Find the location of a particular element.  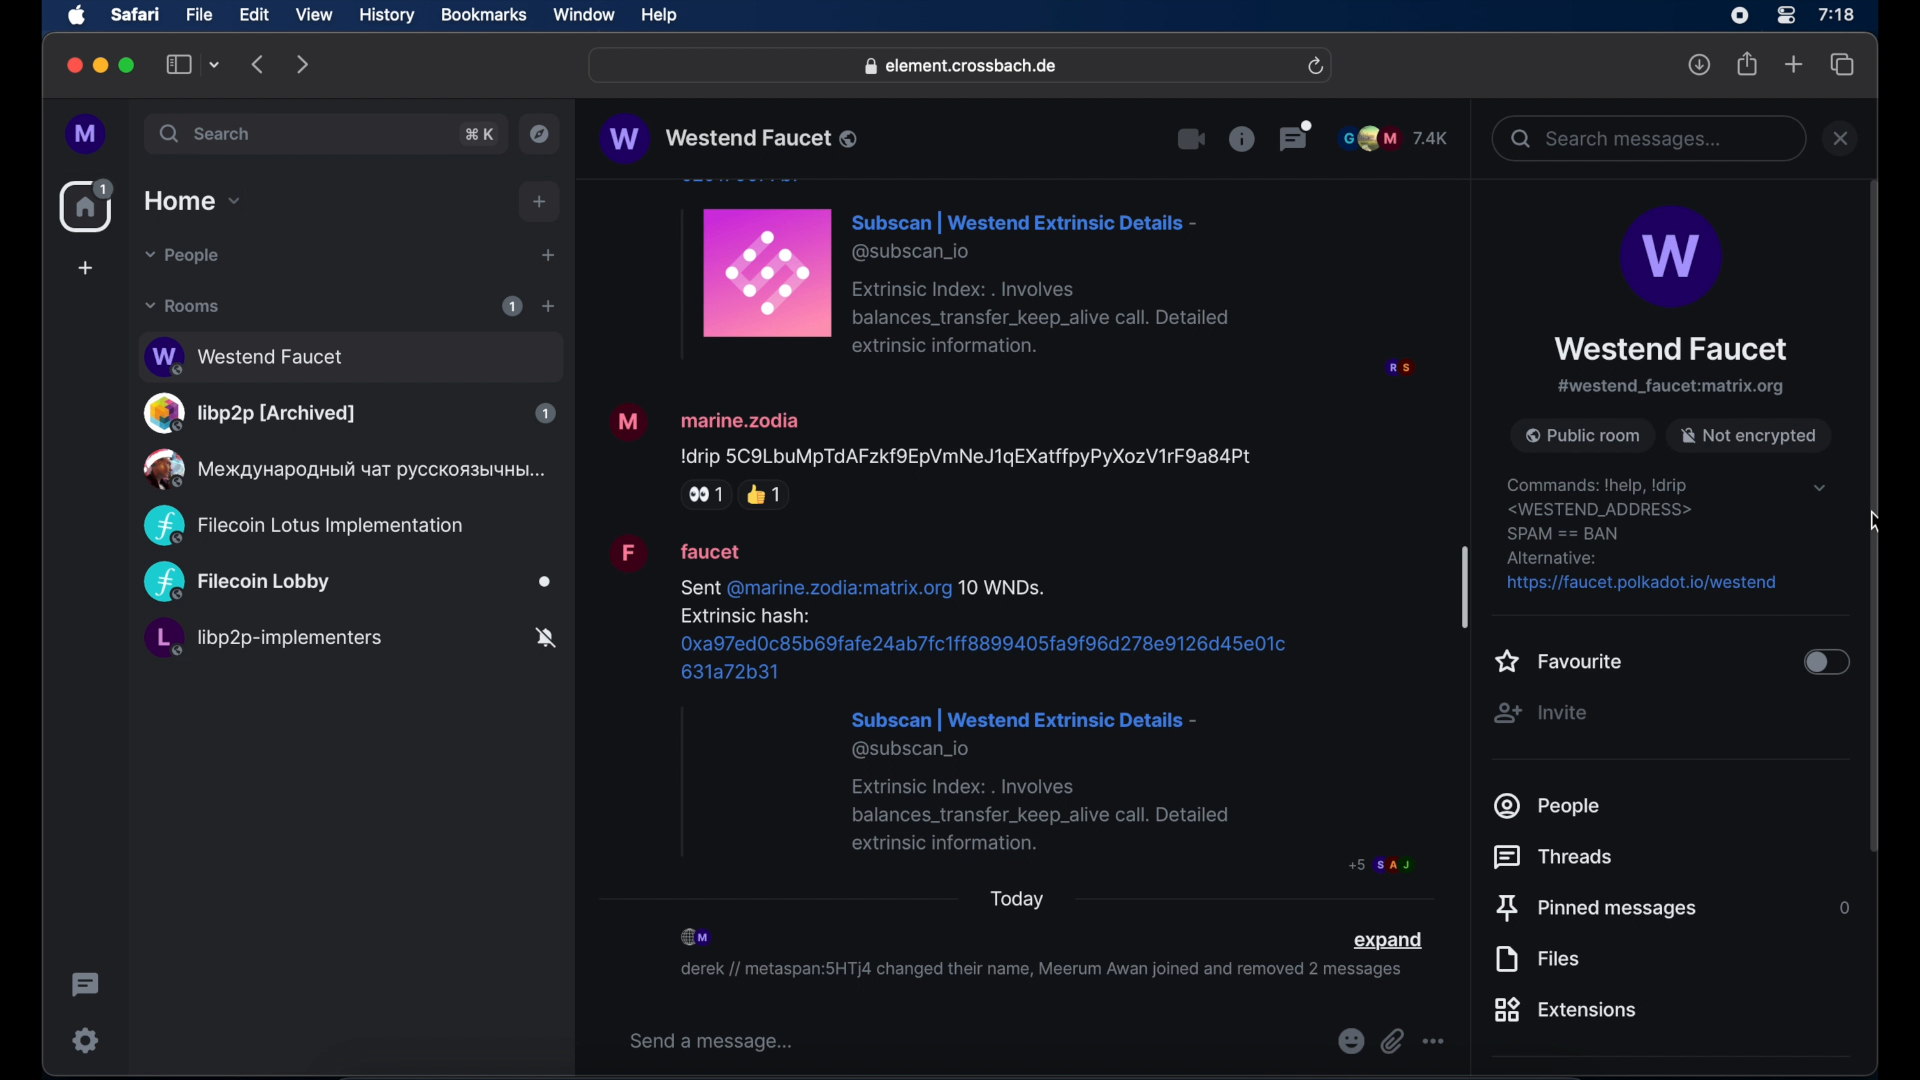

downloads is located at coordinates (1700, 64).